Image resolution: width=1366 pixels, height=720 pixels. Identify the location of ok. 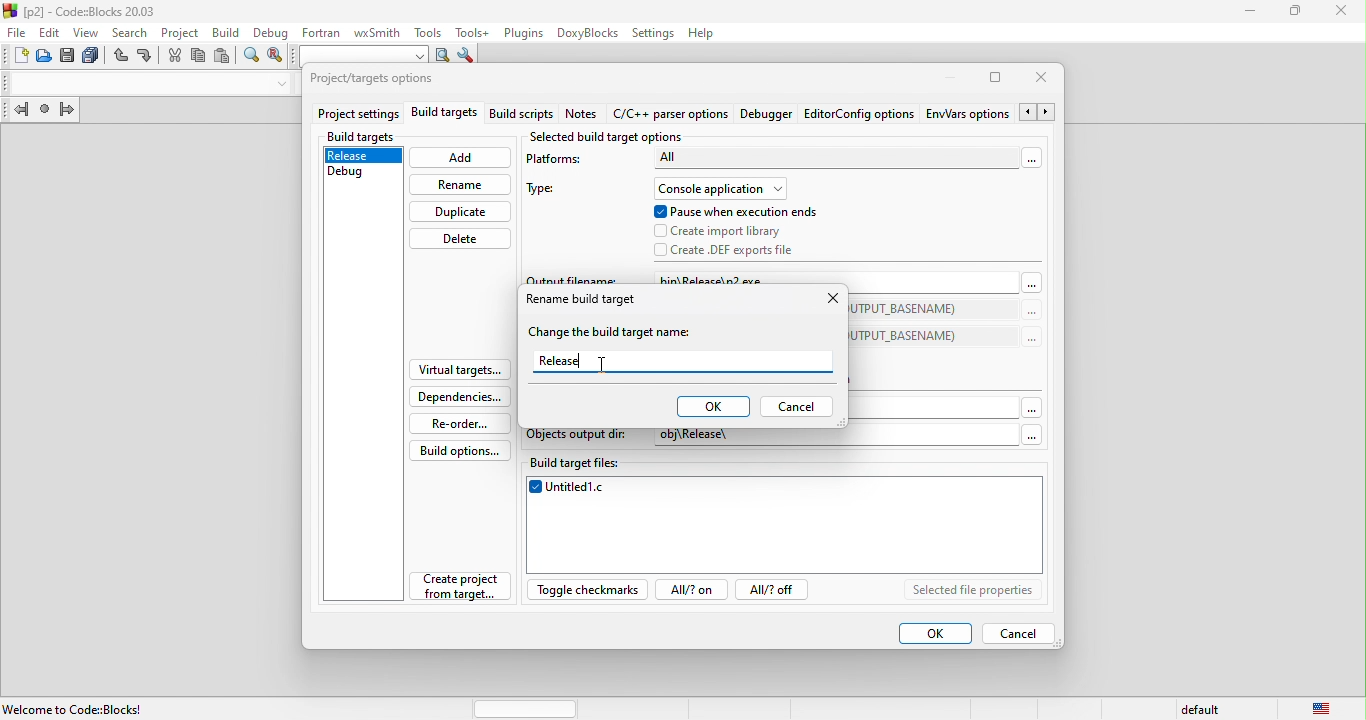
(934, 633).